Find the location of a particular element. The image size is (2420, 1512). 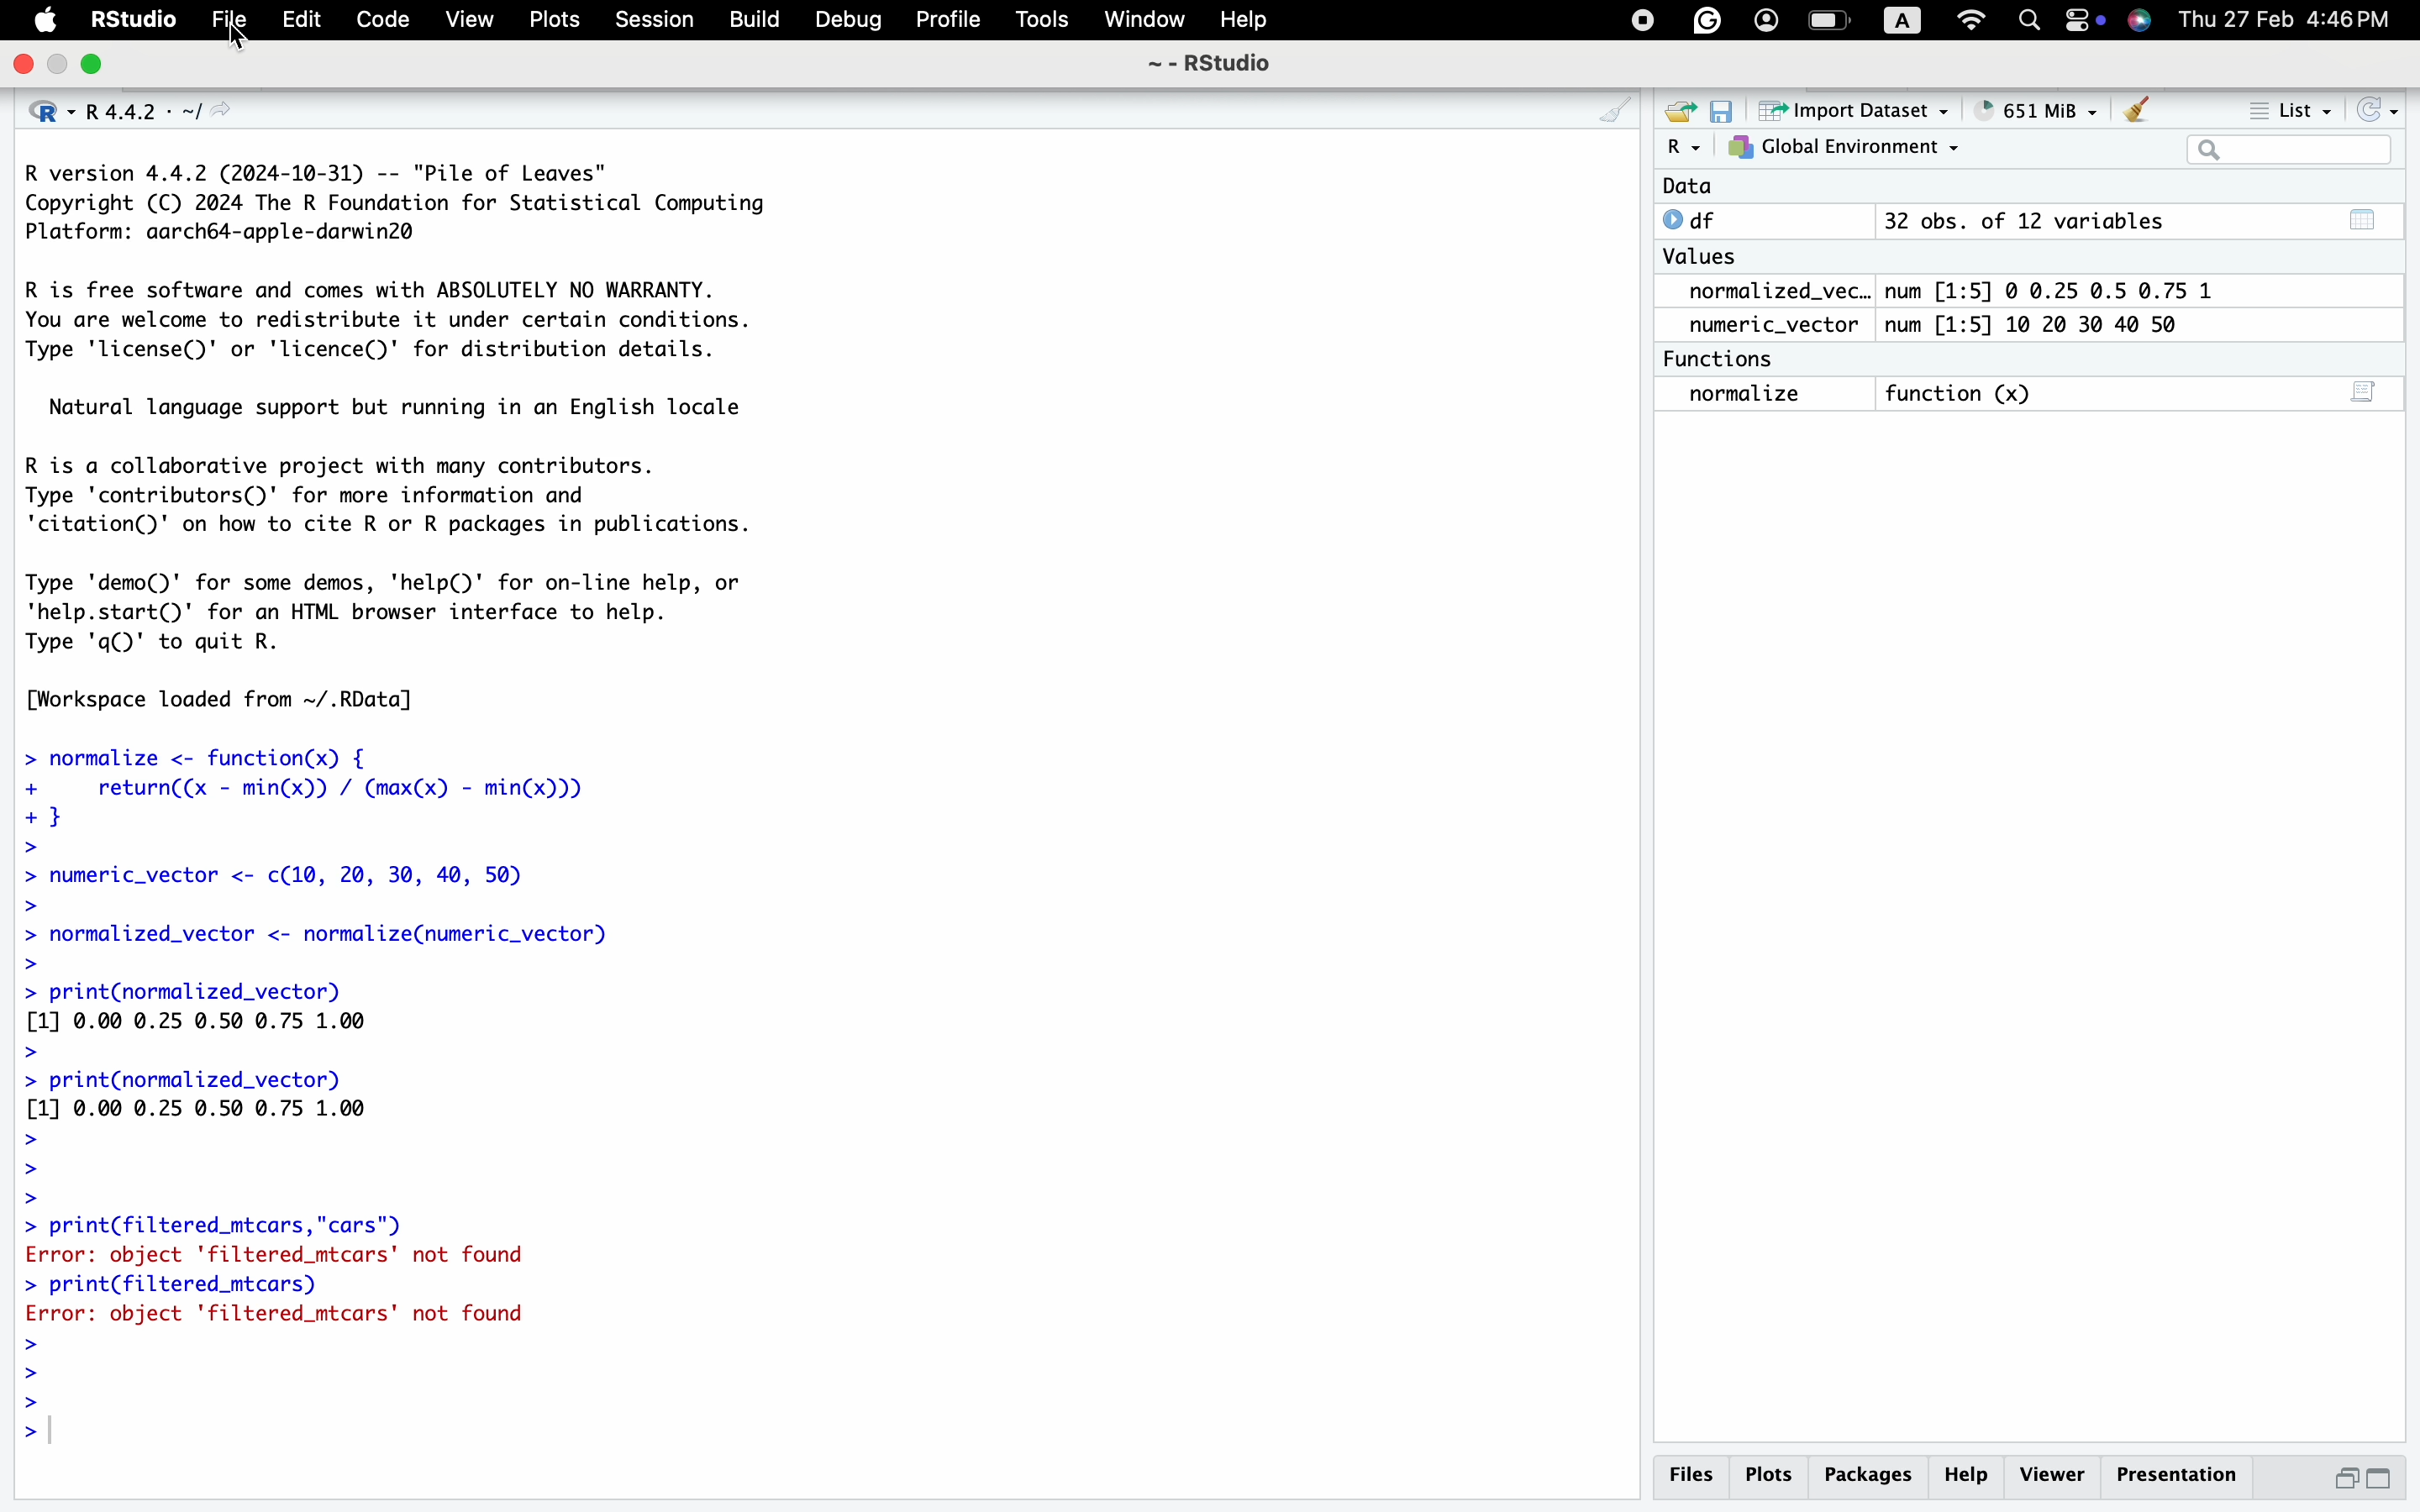

maximize is located at coordinates (98, 64).